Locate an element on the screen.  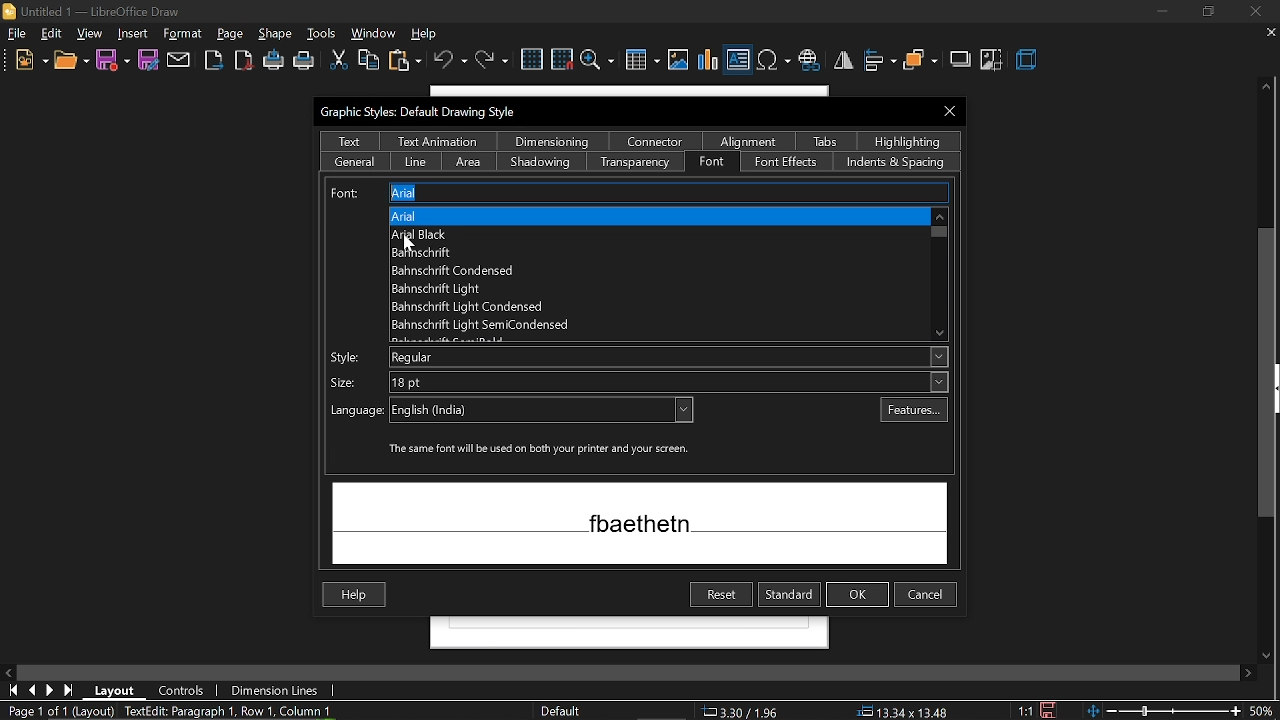
'Bahnschrift Light is located at coordinates (479, 289).